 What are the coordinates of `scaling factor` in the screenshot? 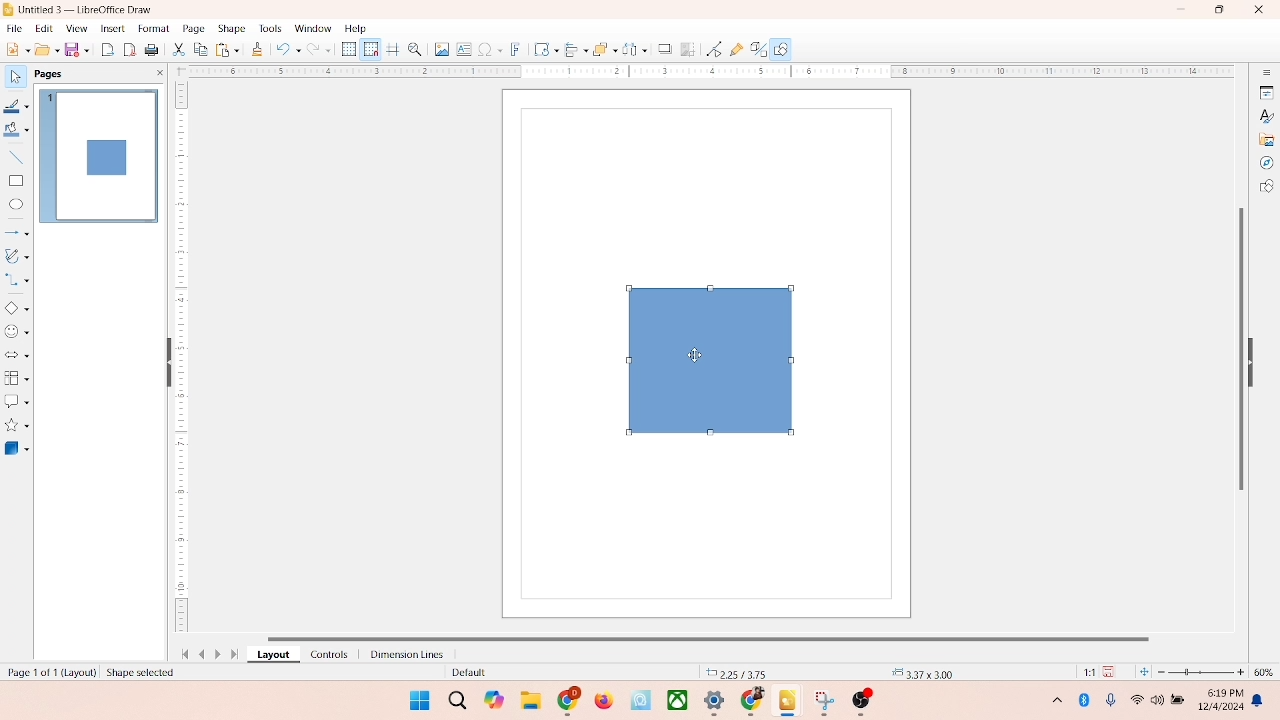 It's located at (1084, 672).